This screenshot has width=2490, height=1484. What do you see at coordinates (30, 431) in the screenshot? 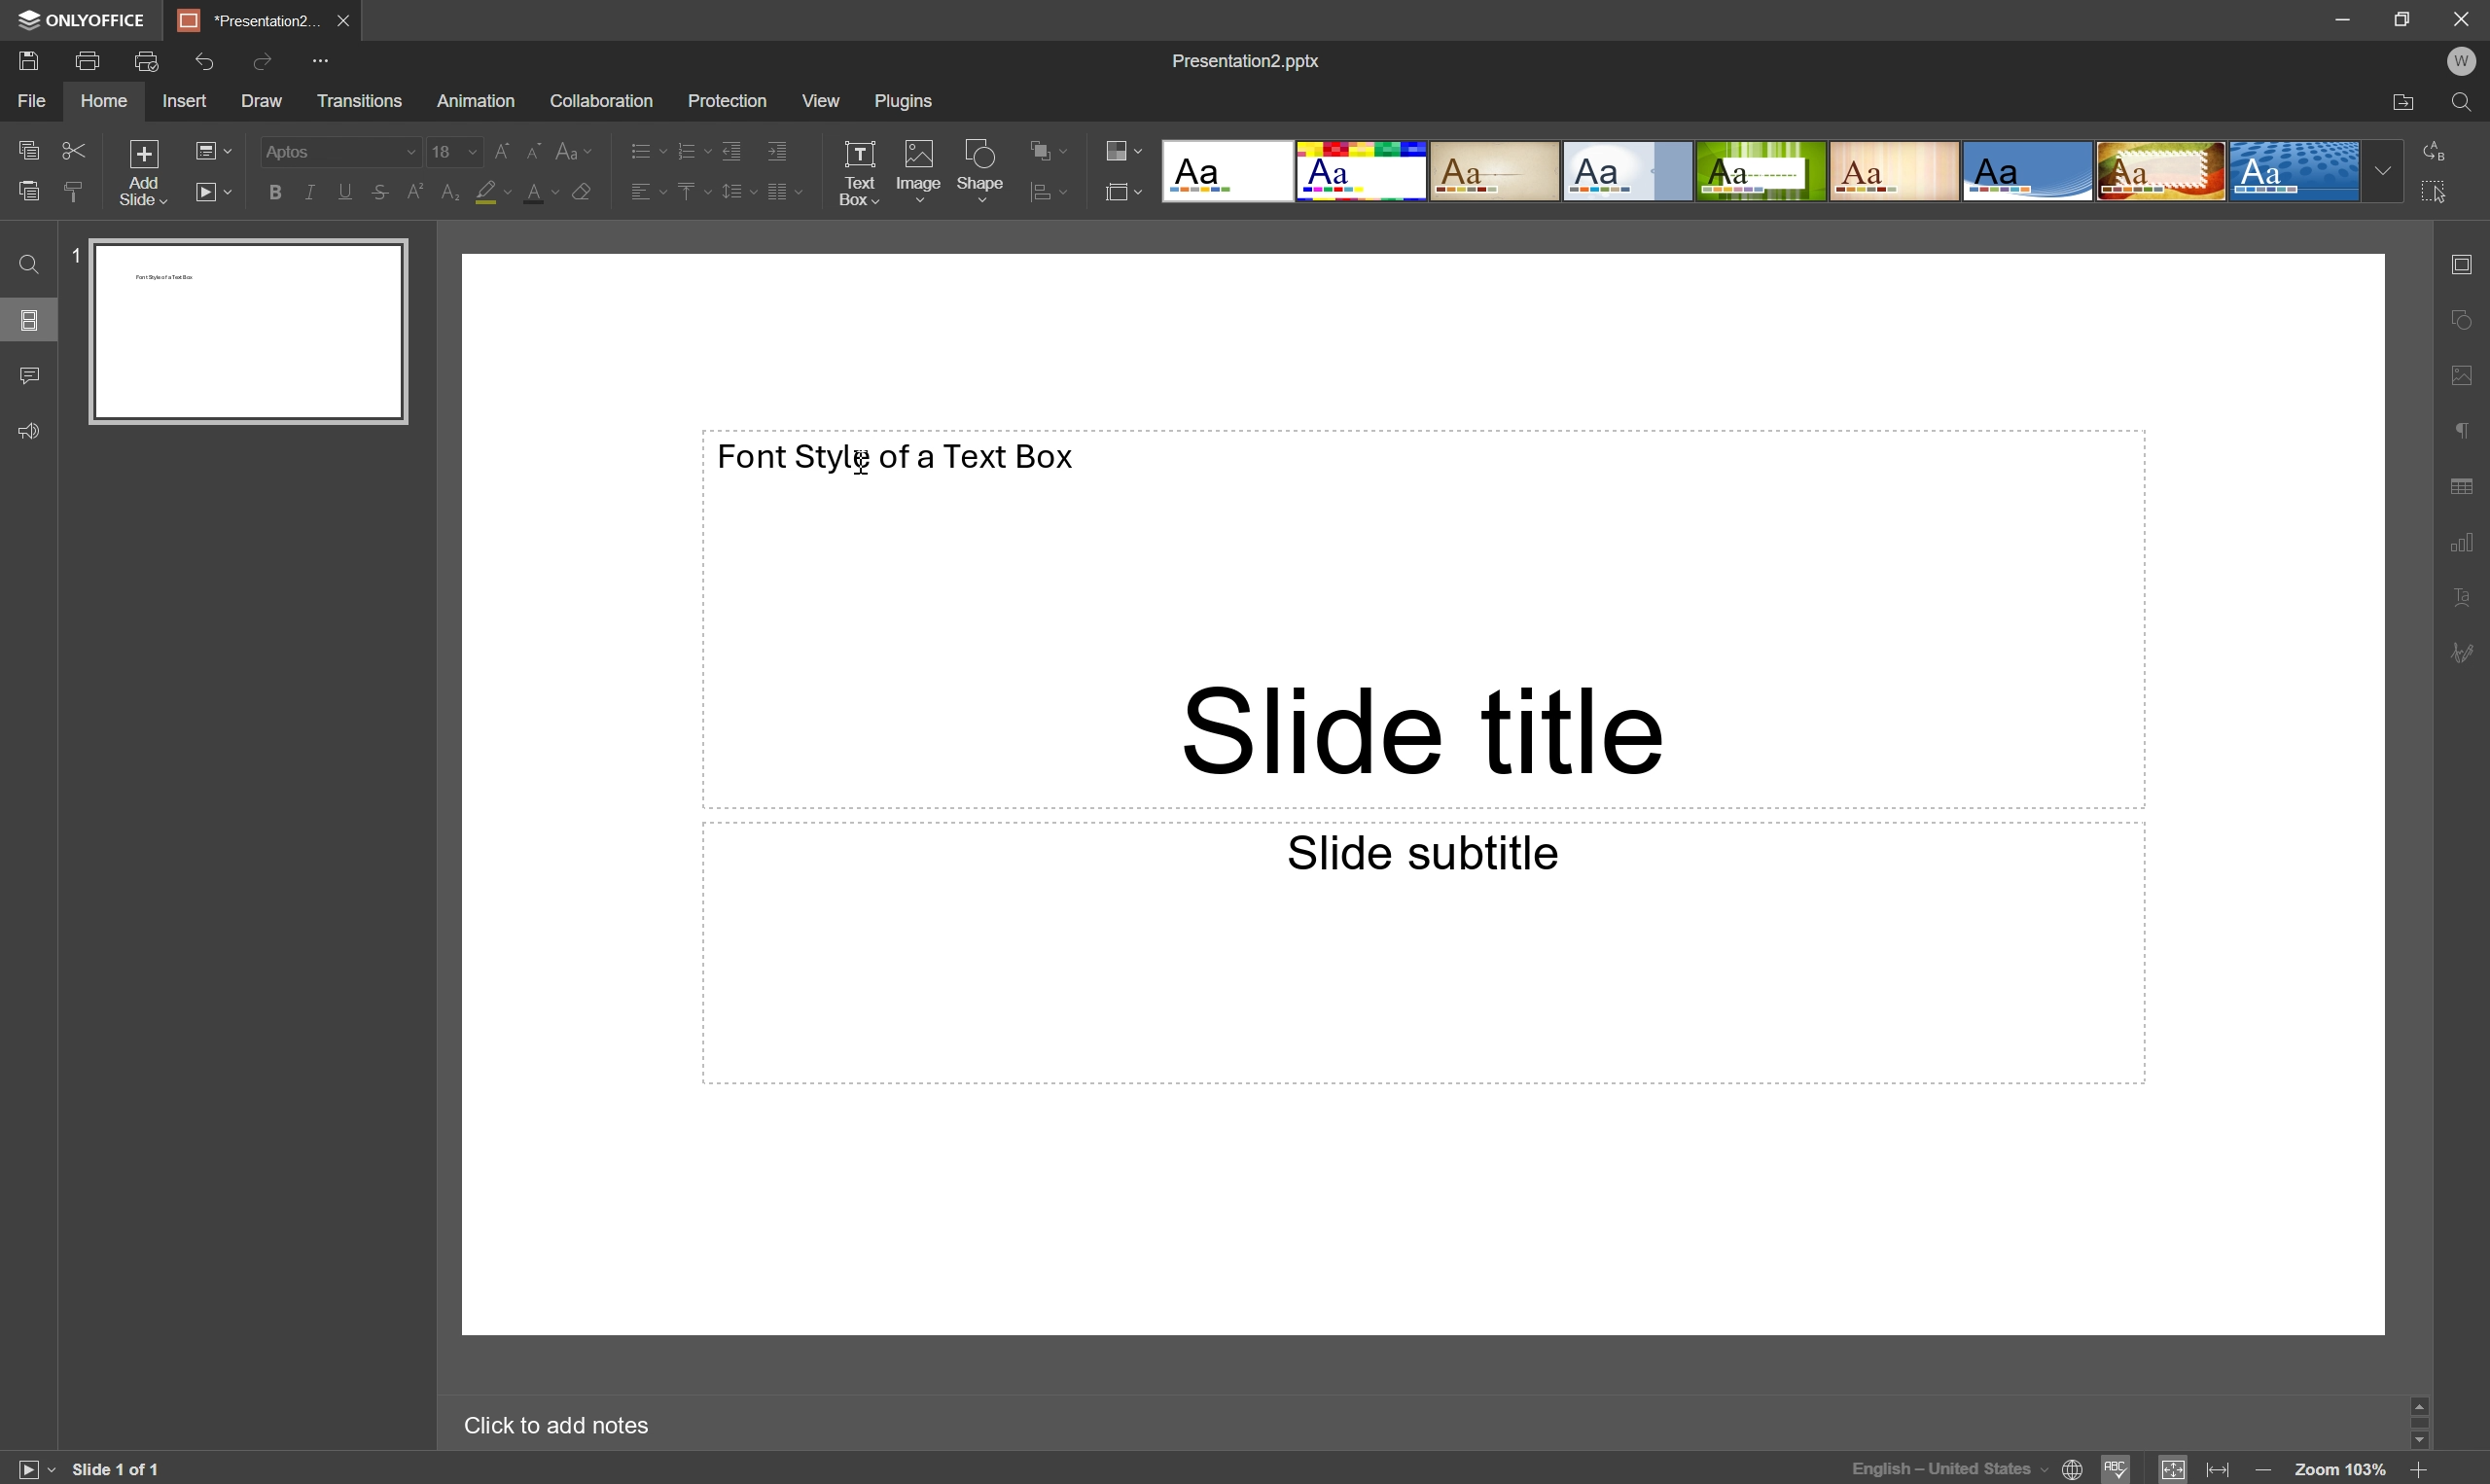
I see `Feedback & Support` at bounding box center [30, 431].